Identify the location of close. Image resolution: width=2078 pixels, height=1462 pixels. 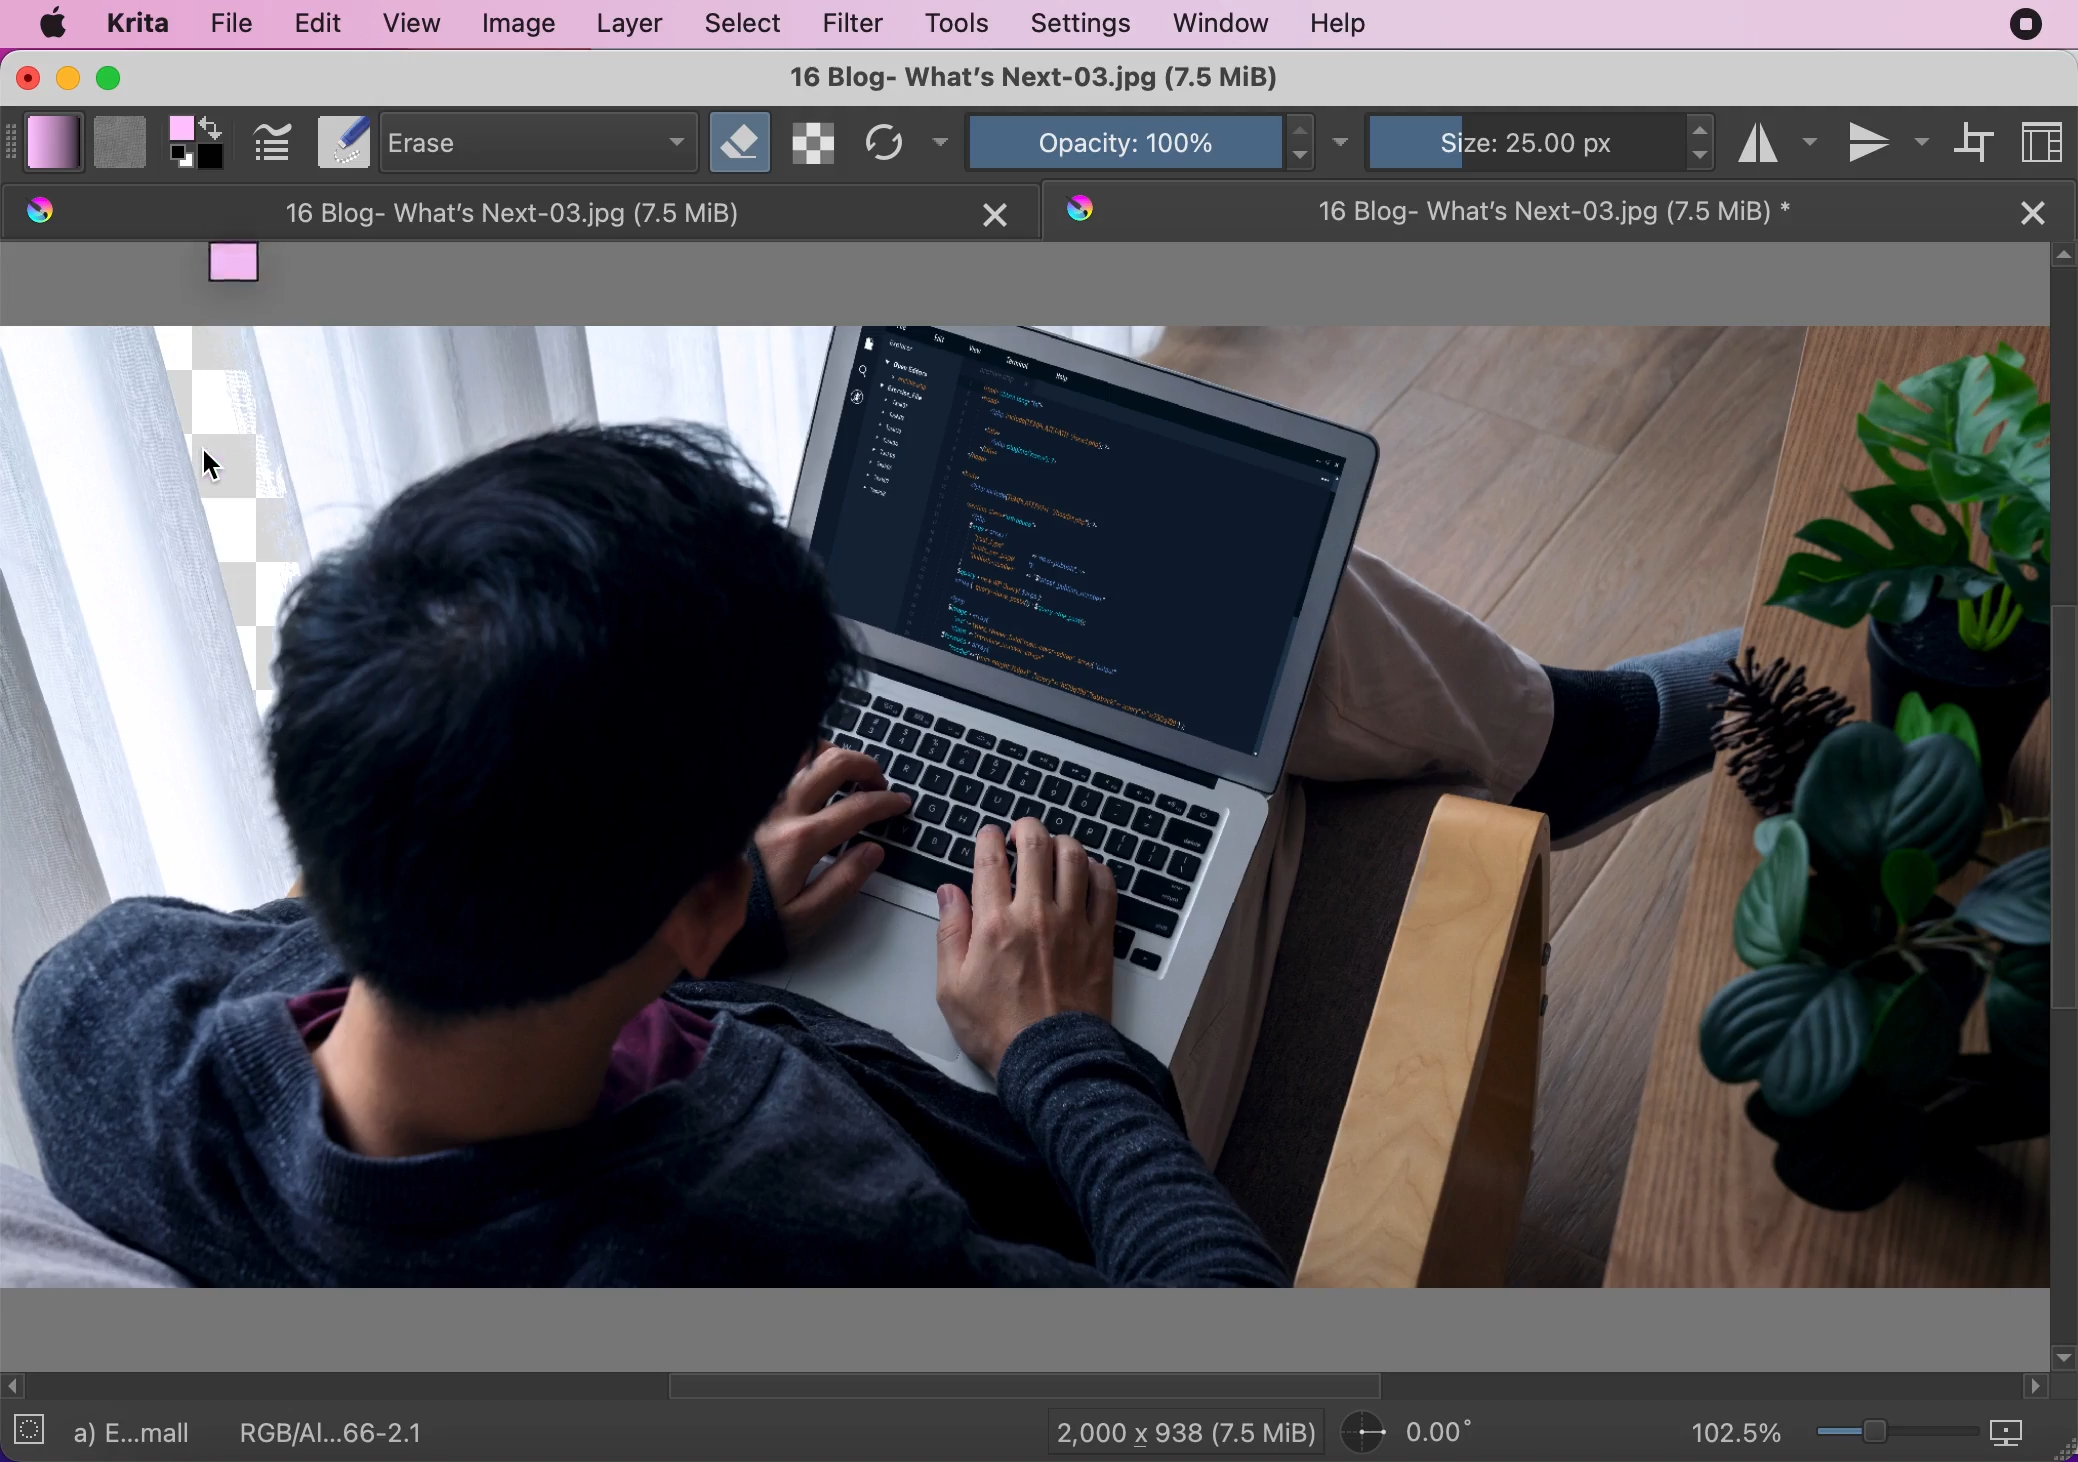
(26, 77).